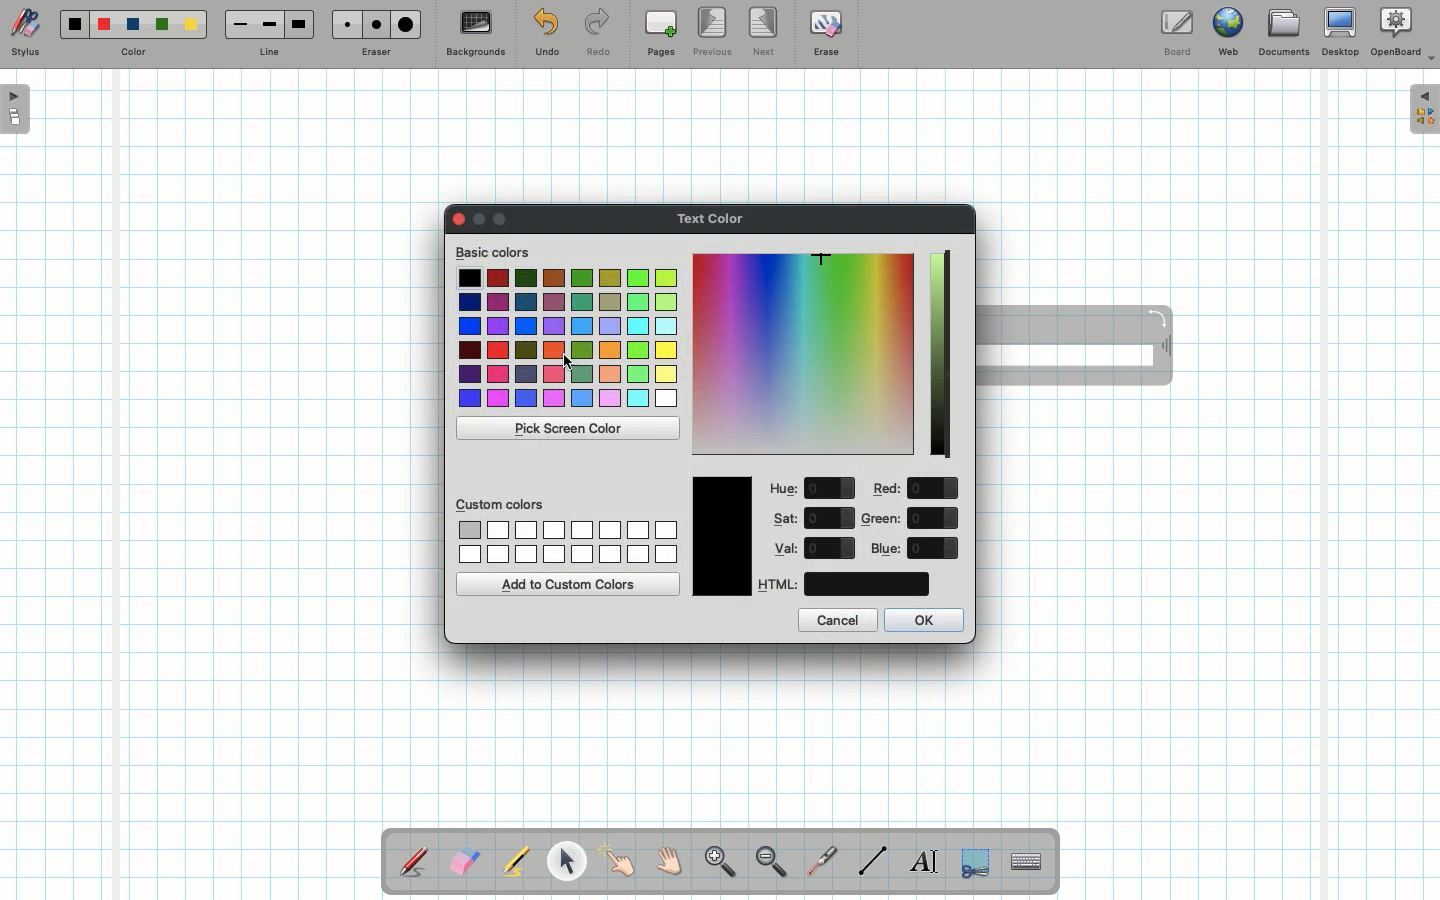 This screenshot has width=1440, height=900. I want to click on Color, so click(131, 53).